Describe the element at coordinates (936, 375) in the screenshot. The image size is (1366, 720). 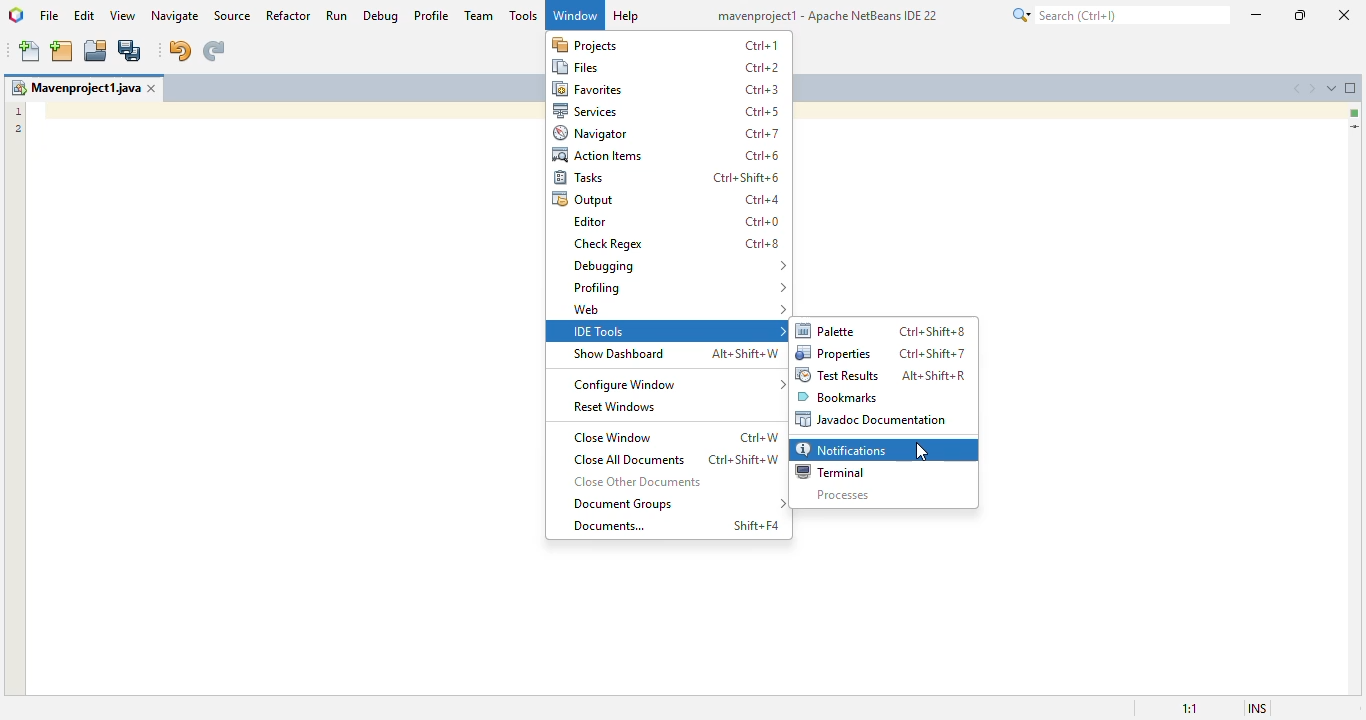
I see `shortcut for test results` at that location.